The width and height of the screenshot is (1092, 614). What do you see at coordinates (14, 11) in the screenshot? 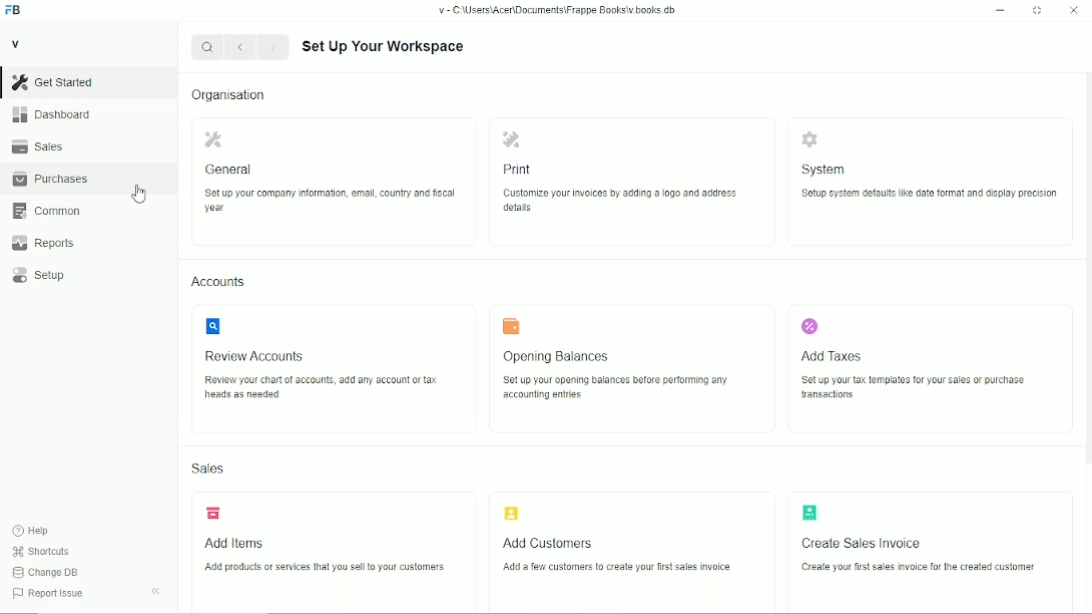
I see `FB` at bounding box center [14, 11].